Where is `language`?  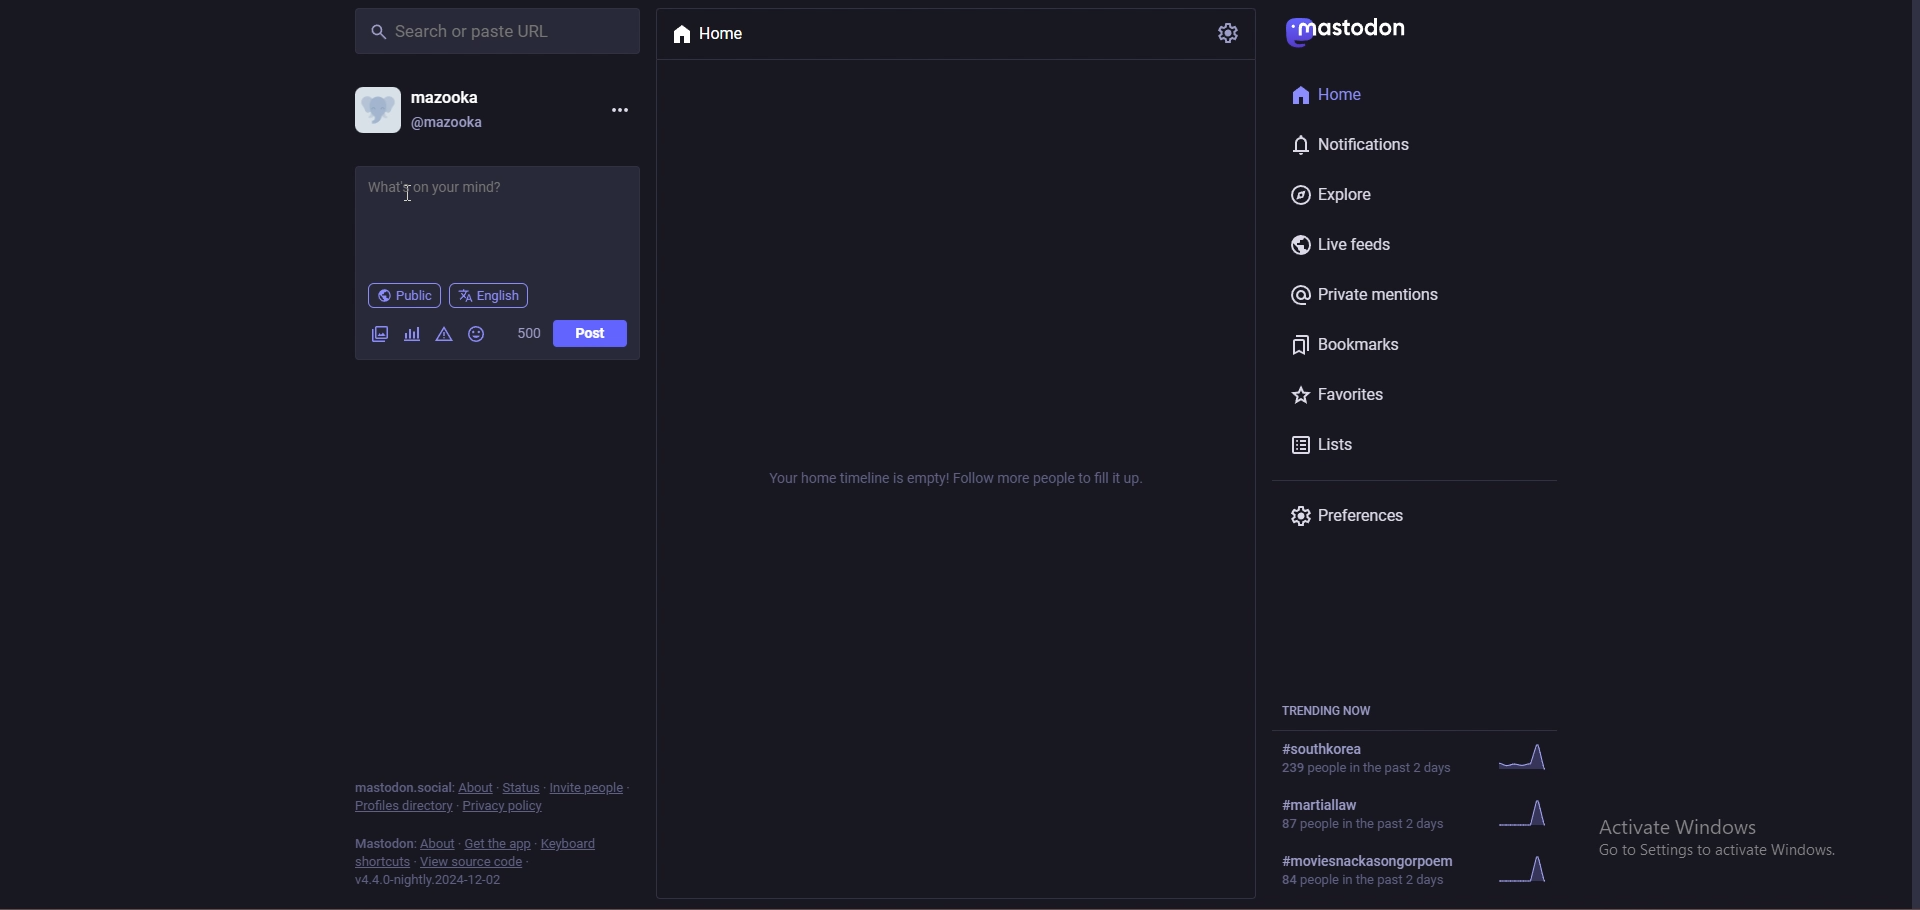
language is located at coordinates (489, 295).